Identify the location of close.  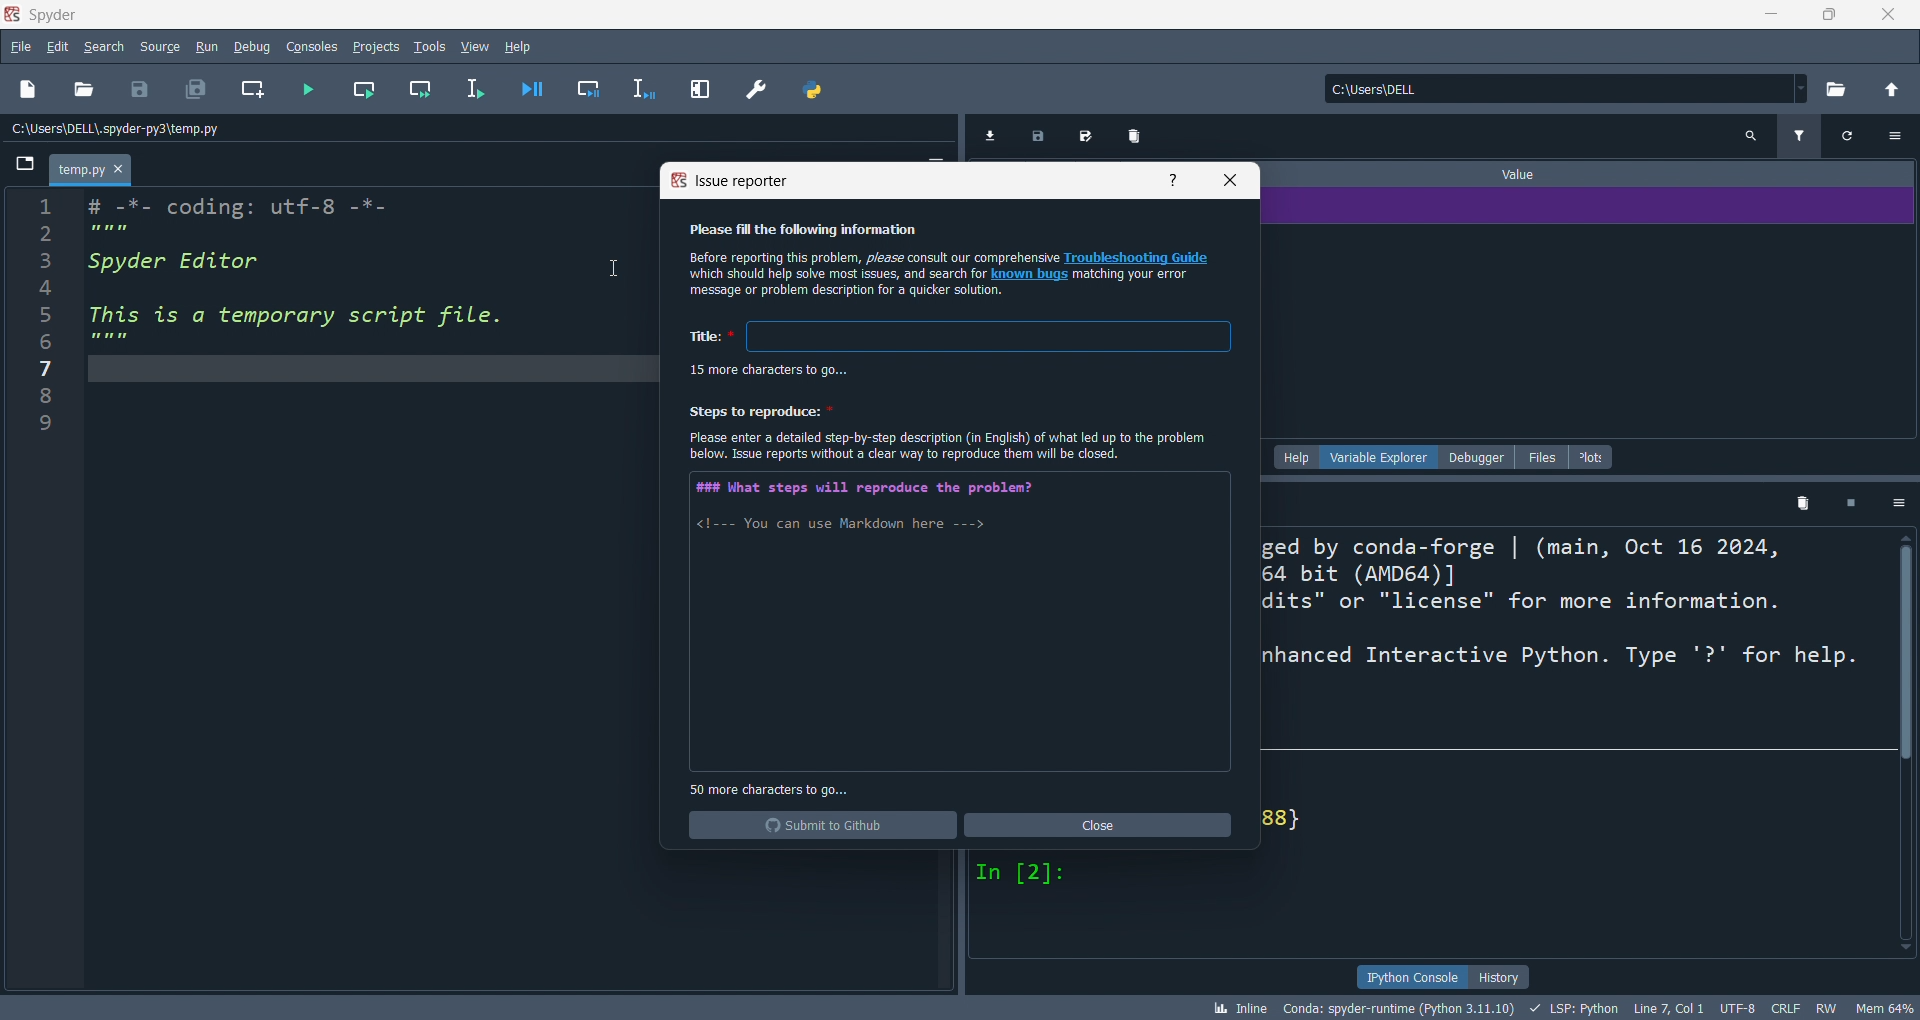
(1100, 825).